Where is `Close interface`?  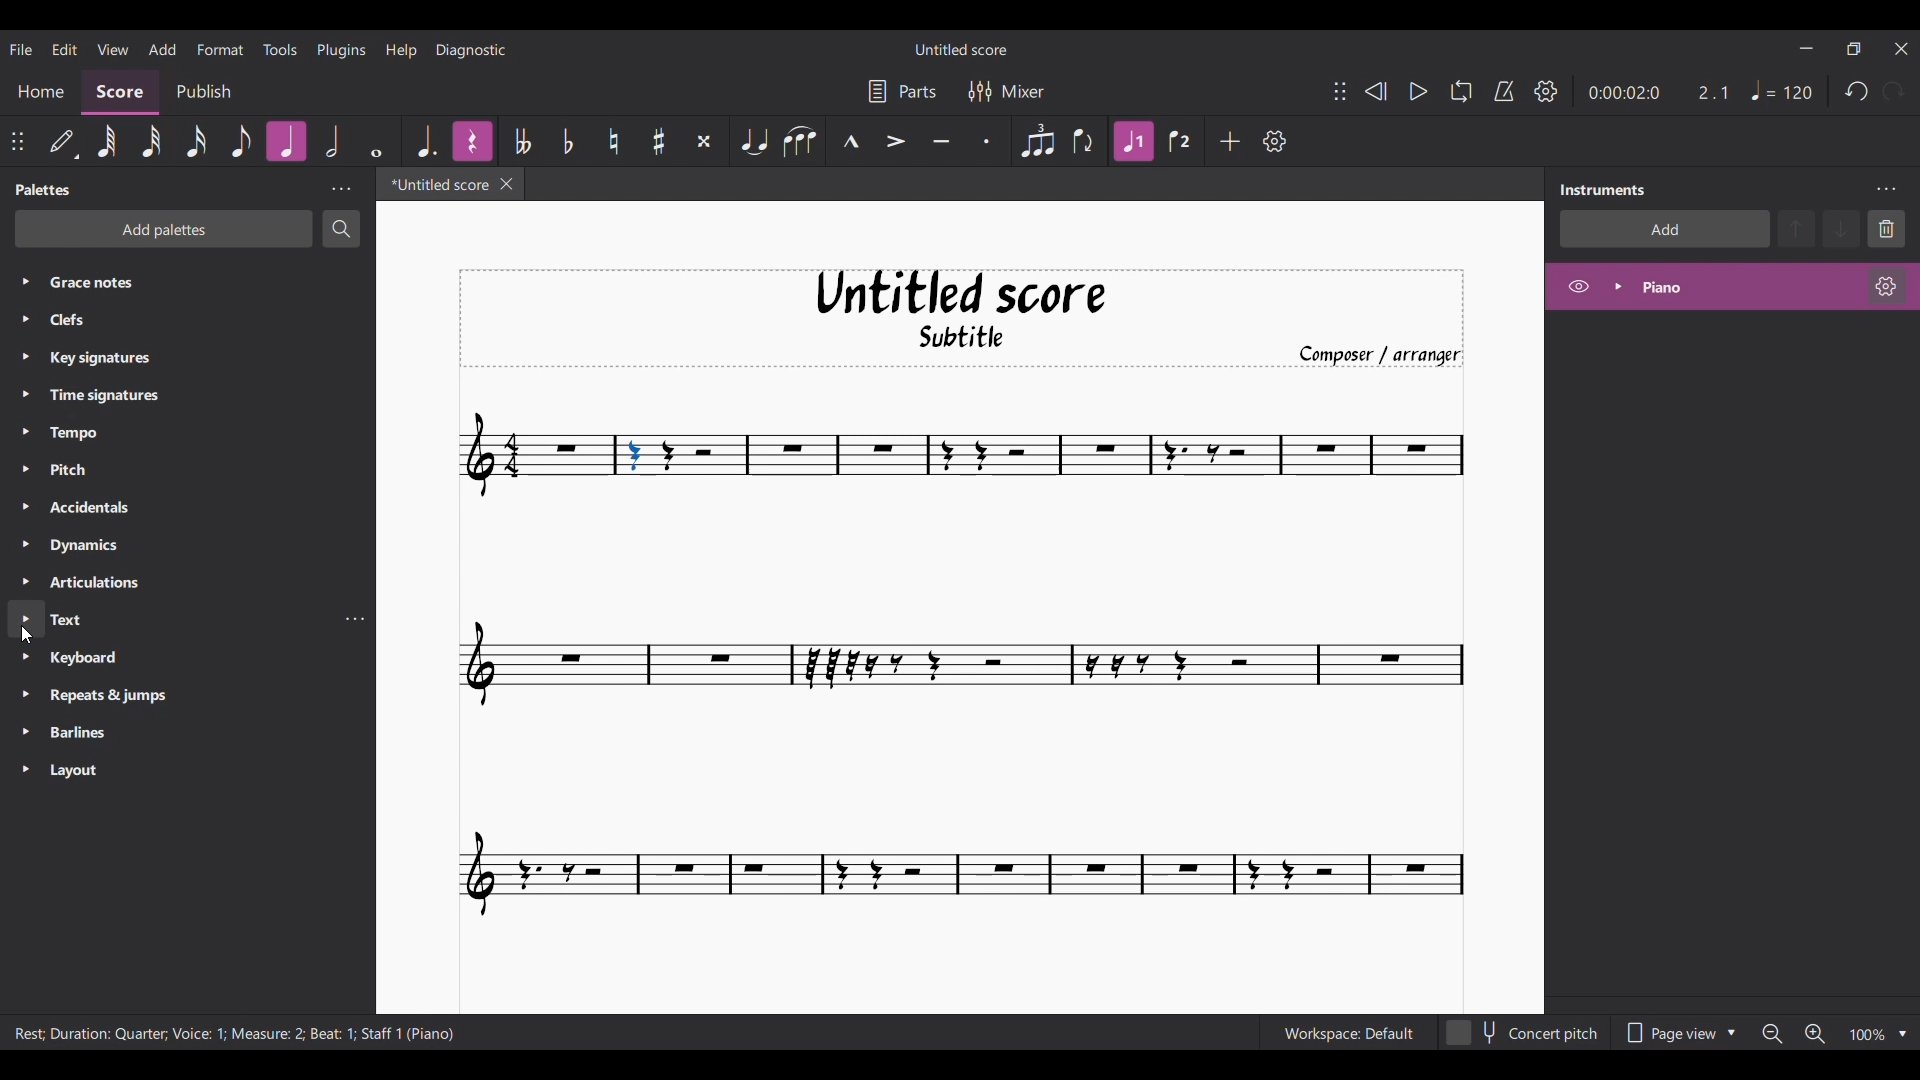
Close interface is located at coordinates (1901, 49).